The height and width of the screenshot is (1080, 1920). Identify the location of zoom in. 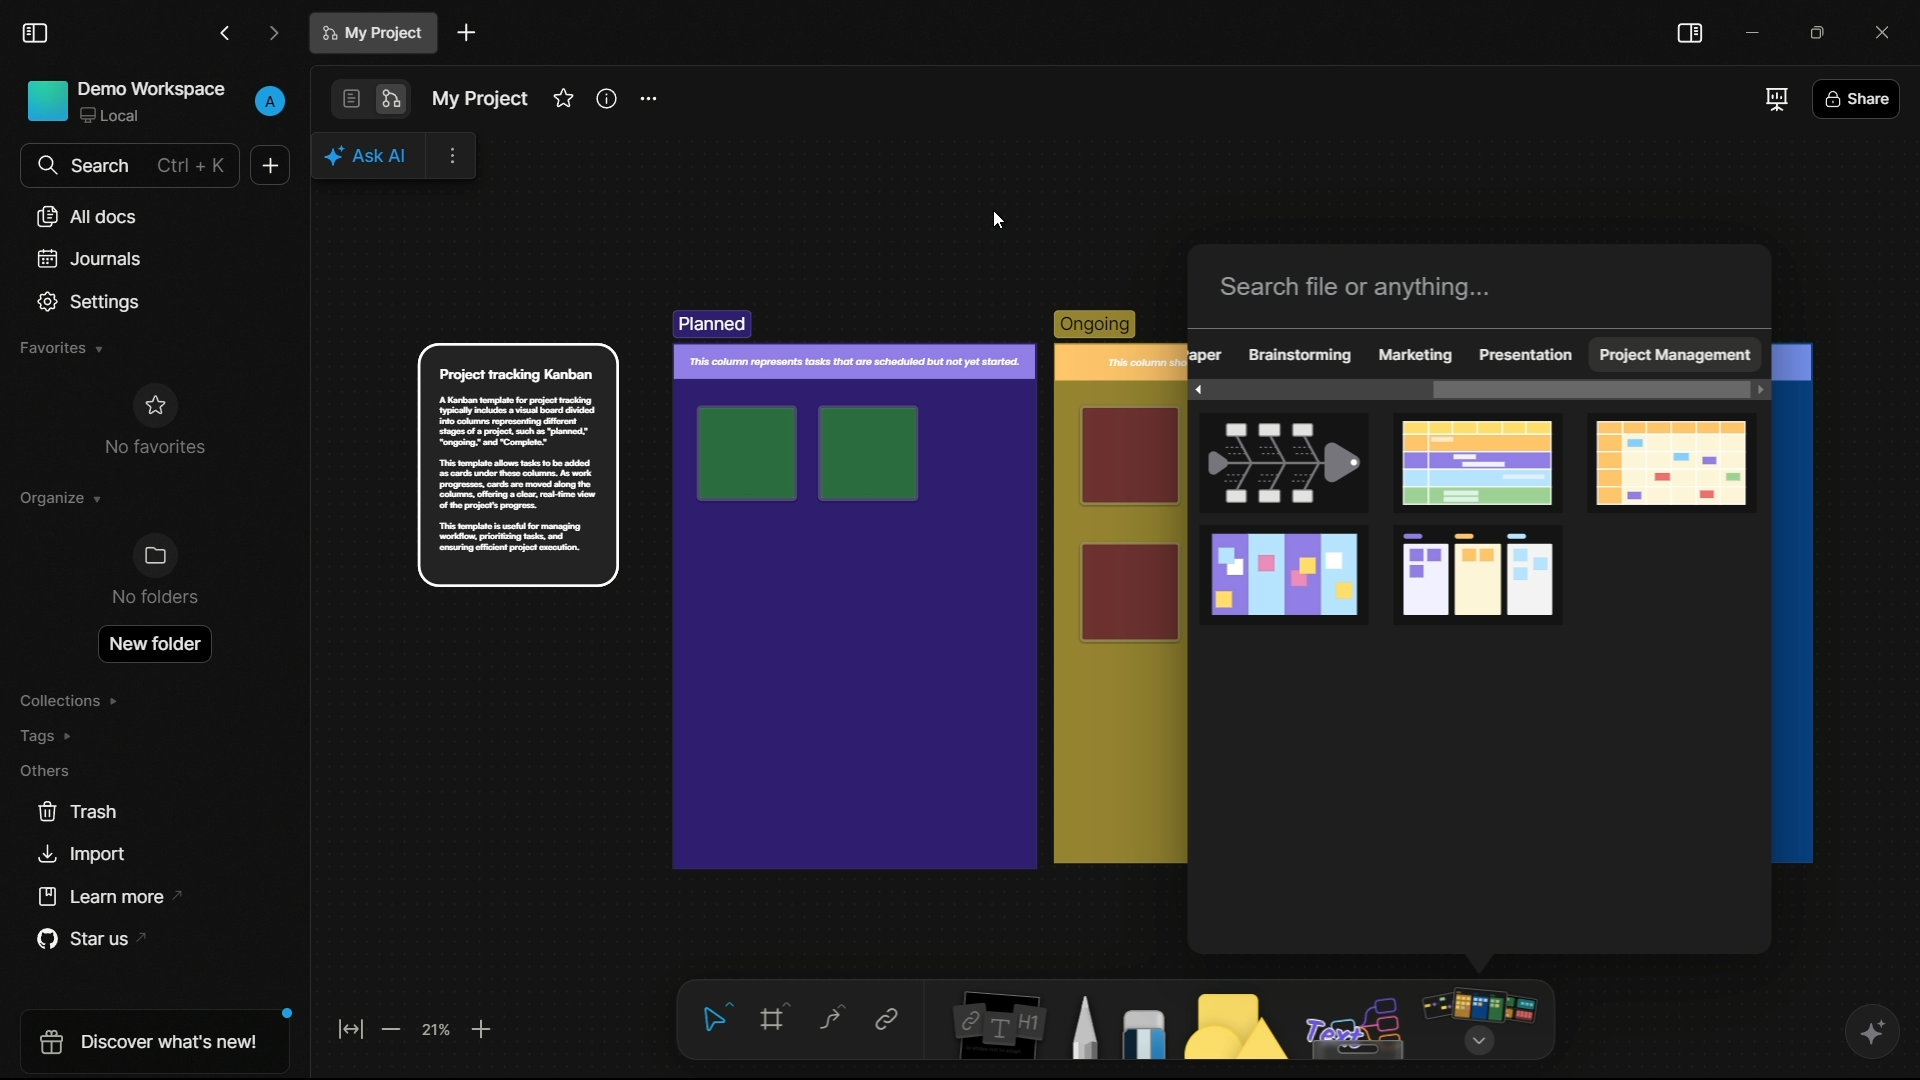
(482, 1028).